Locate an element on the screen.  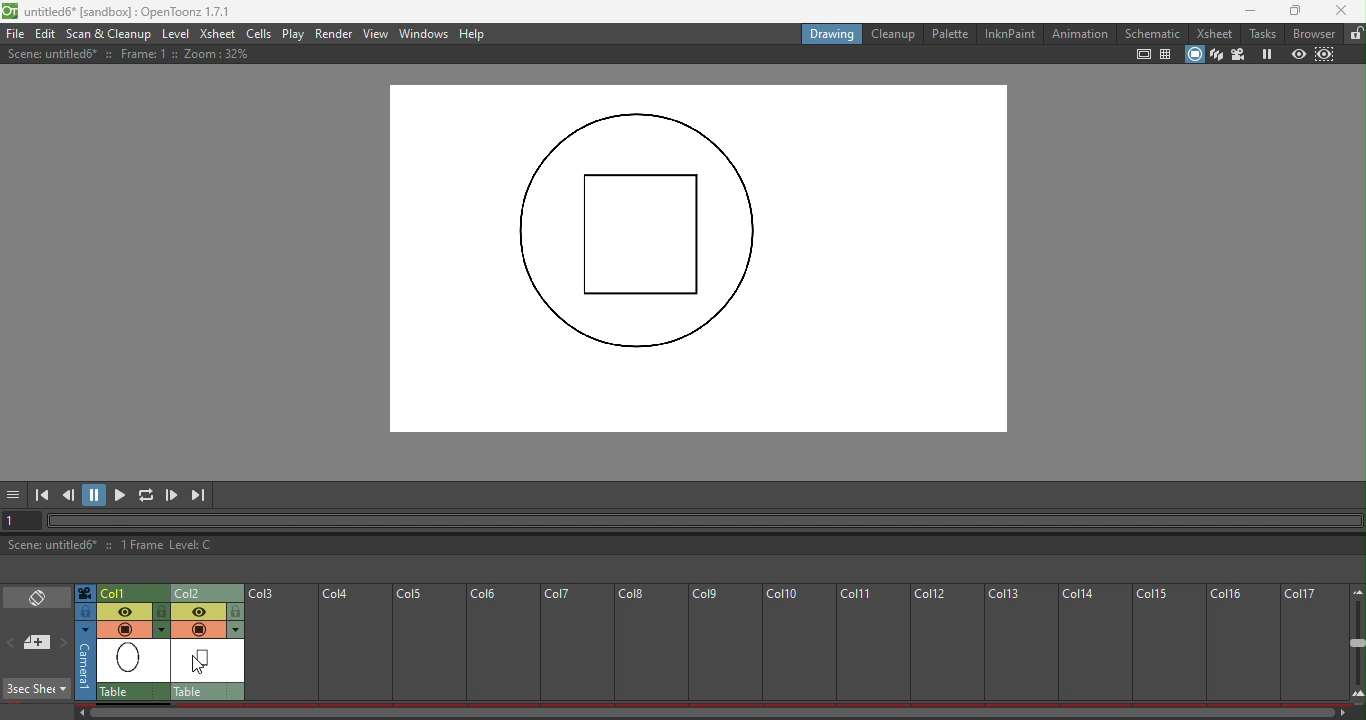
Schematic is located at coordinates (1152, 32).